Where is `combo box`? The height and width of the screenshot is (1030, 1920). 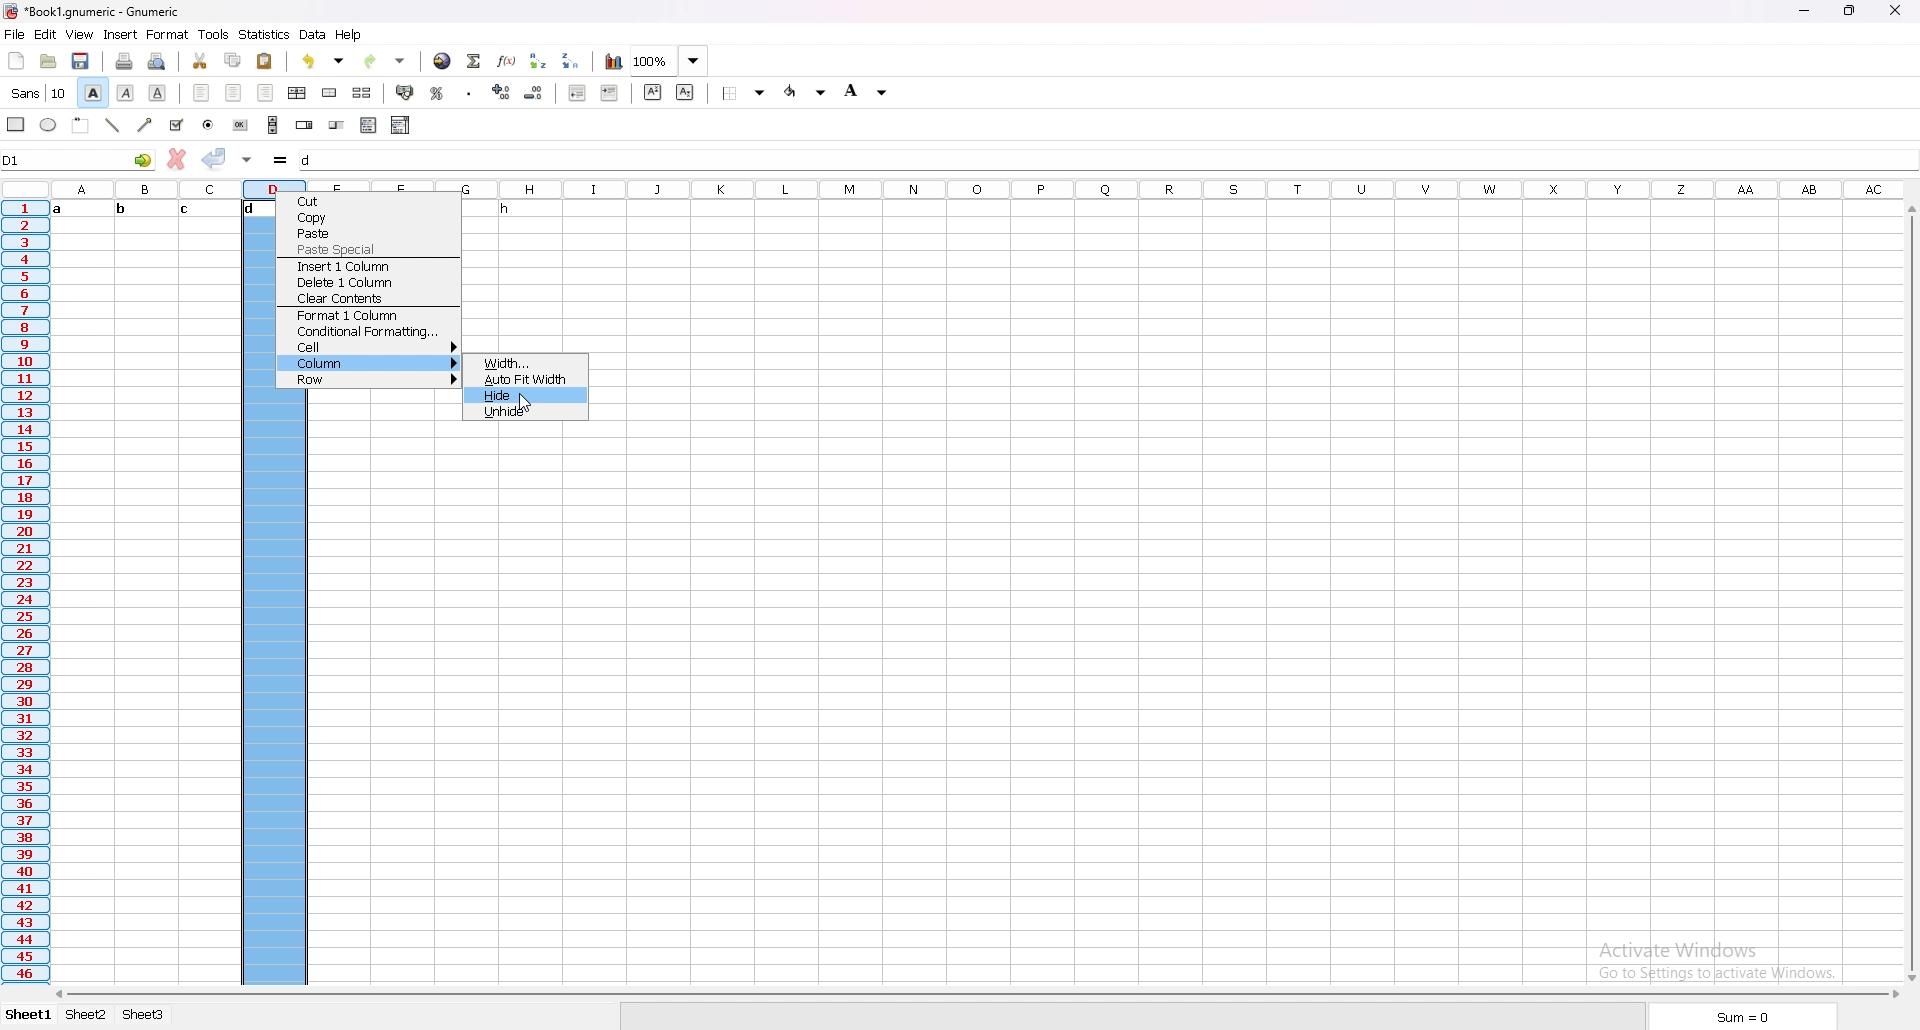
combo box is located at coordinates (402, 125).